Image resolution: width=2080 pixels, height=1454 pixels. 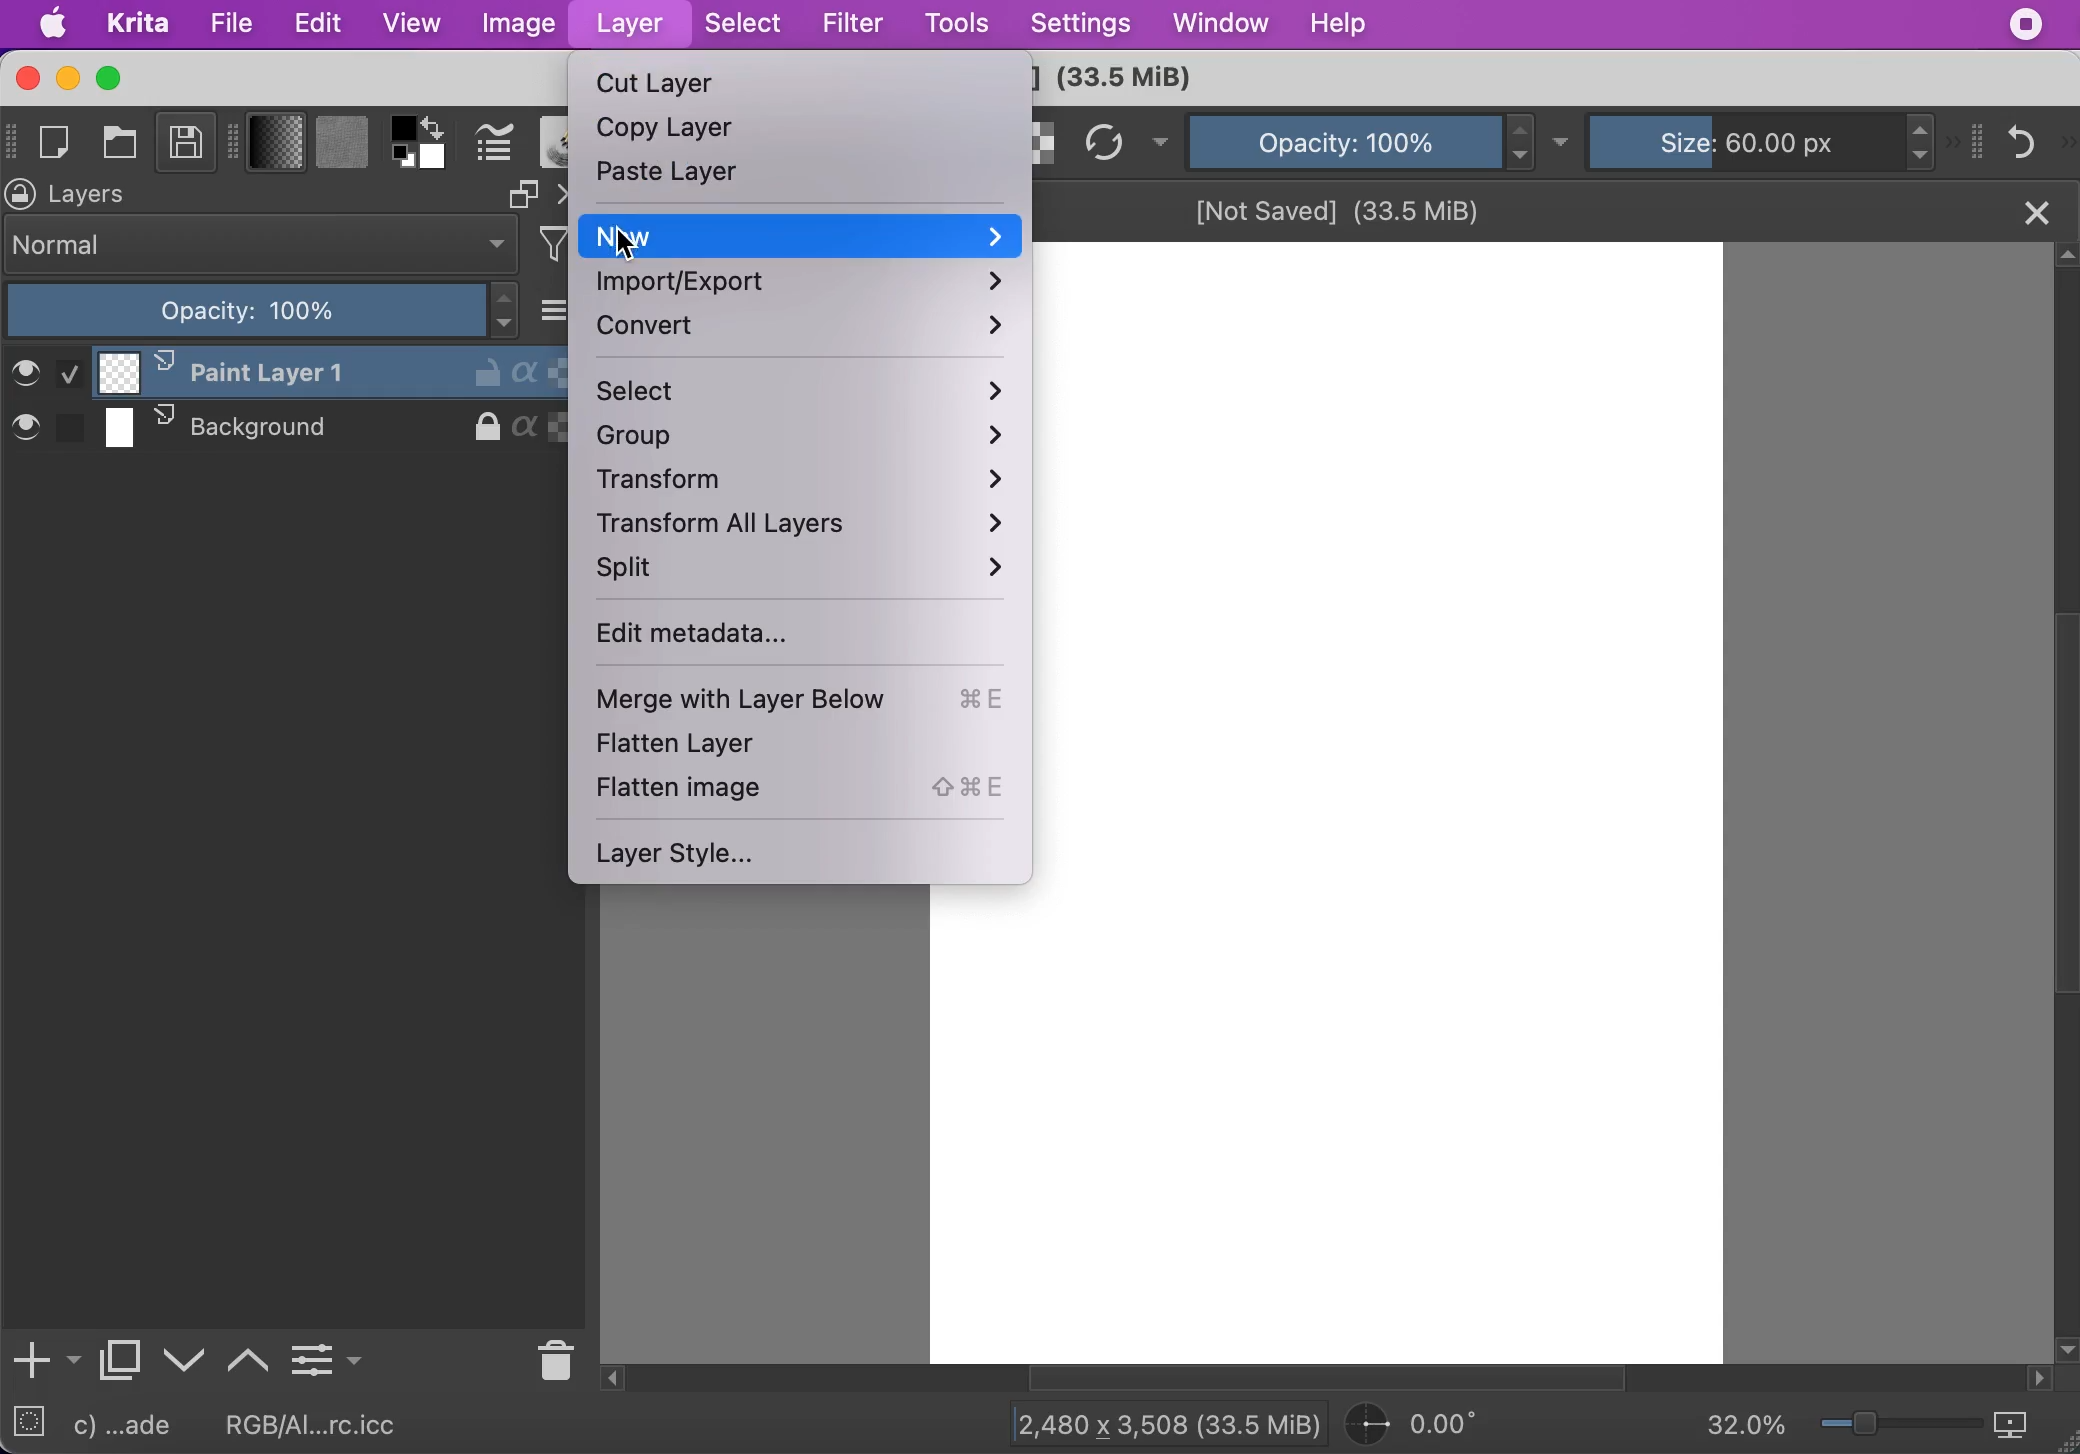 What do you see at coordinates (435, 159) in the screenshot?
I see `background color selector` at bounding box center [435, 159].